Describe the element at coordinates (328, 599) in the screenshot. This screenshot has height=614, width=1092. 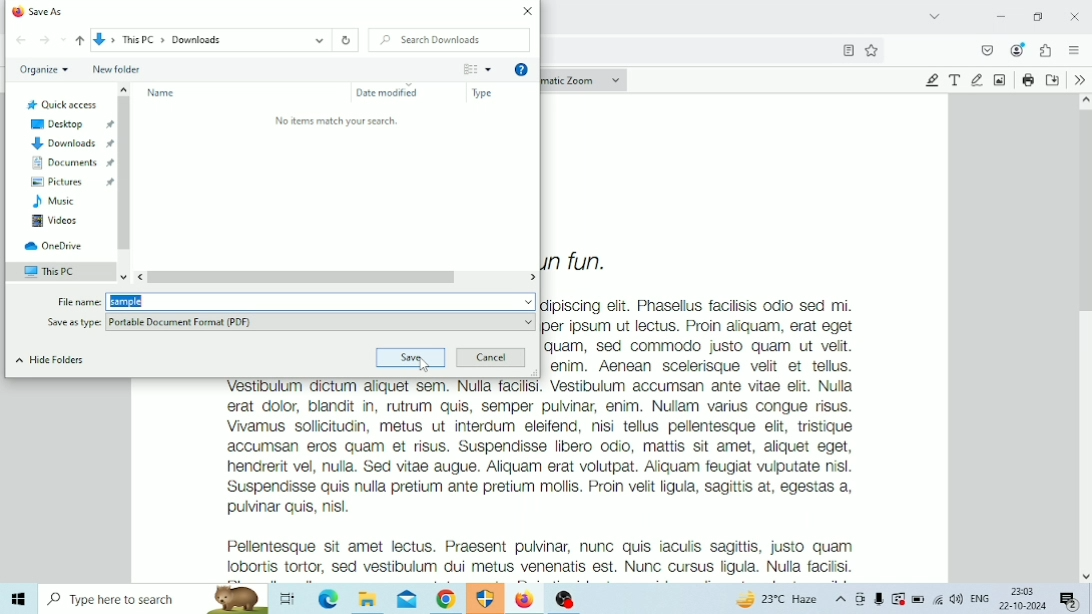
I see `Microsoft Edge` at that location.